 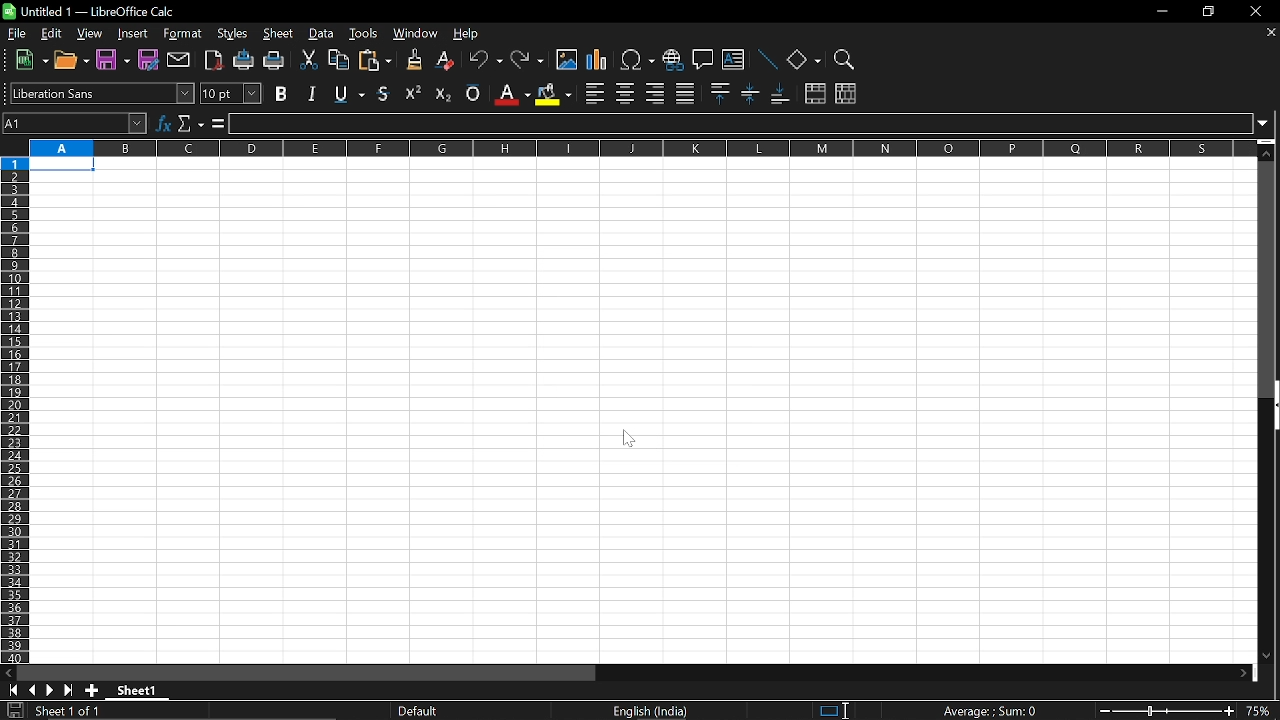 What do you see at coordinates (1206, 13) in the screenshot?
I see `restore down` at bounding box center [1206, 13].